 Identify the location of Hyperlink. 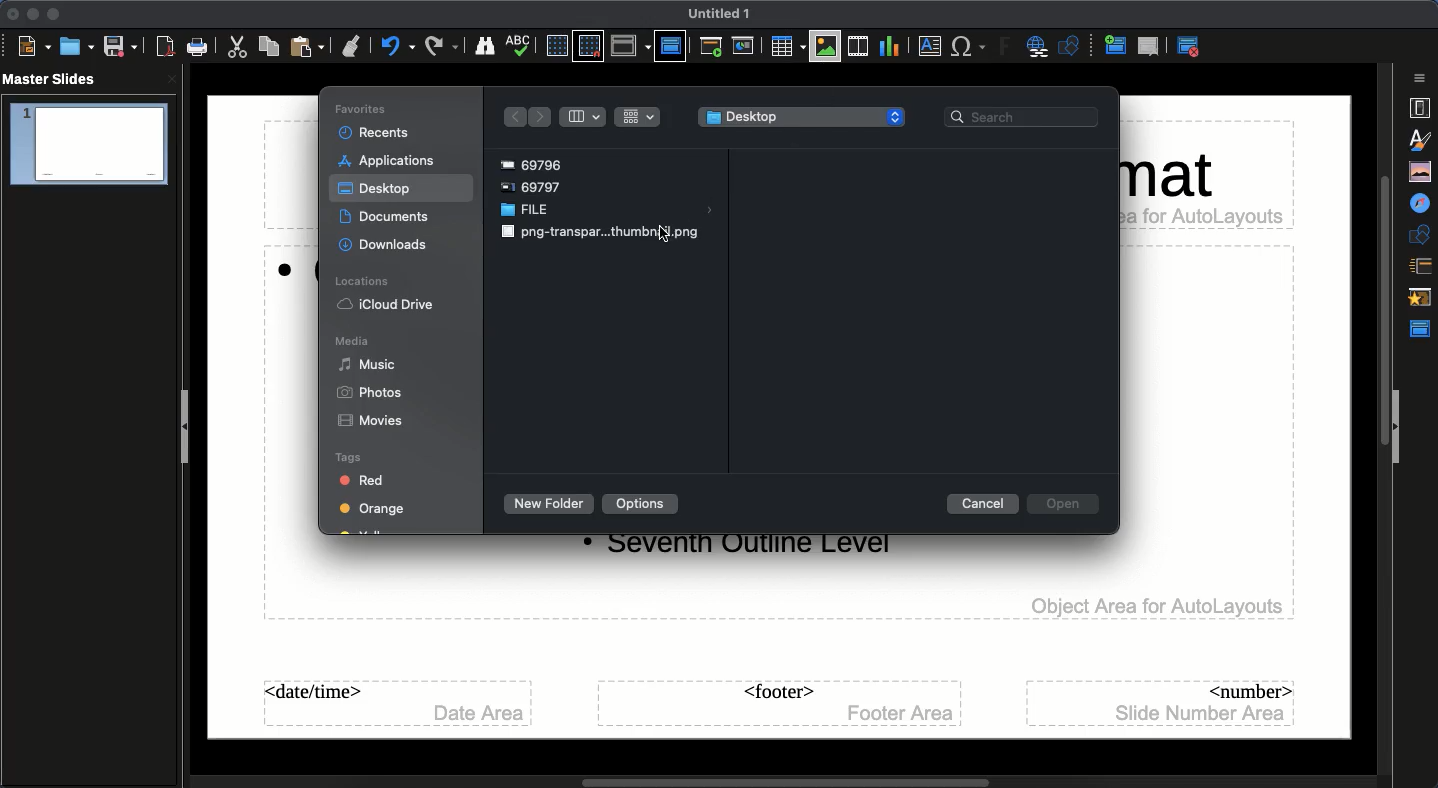
(1040, 48).